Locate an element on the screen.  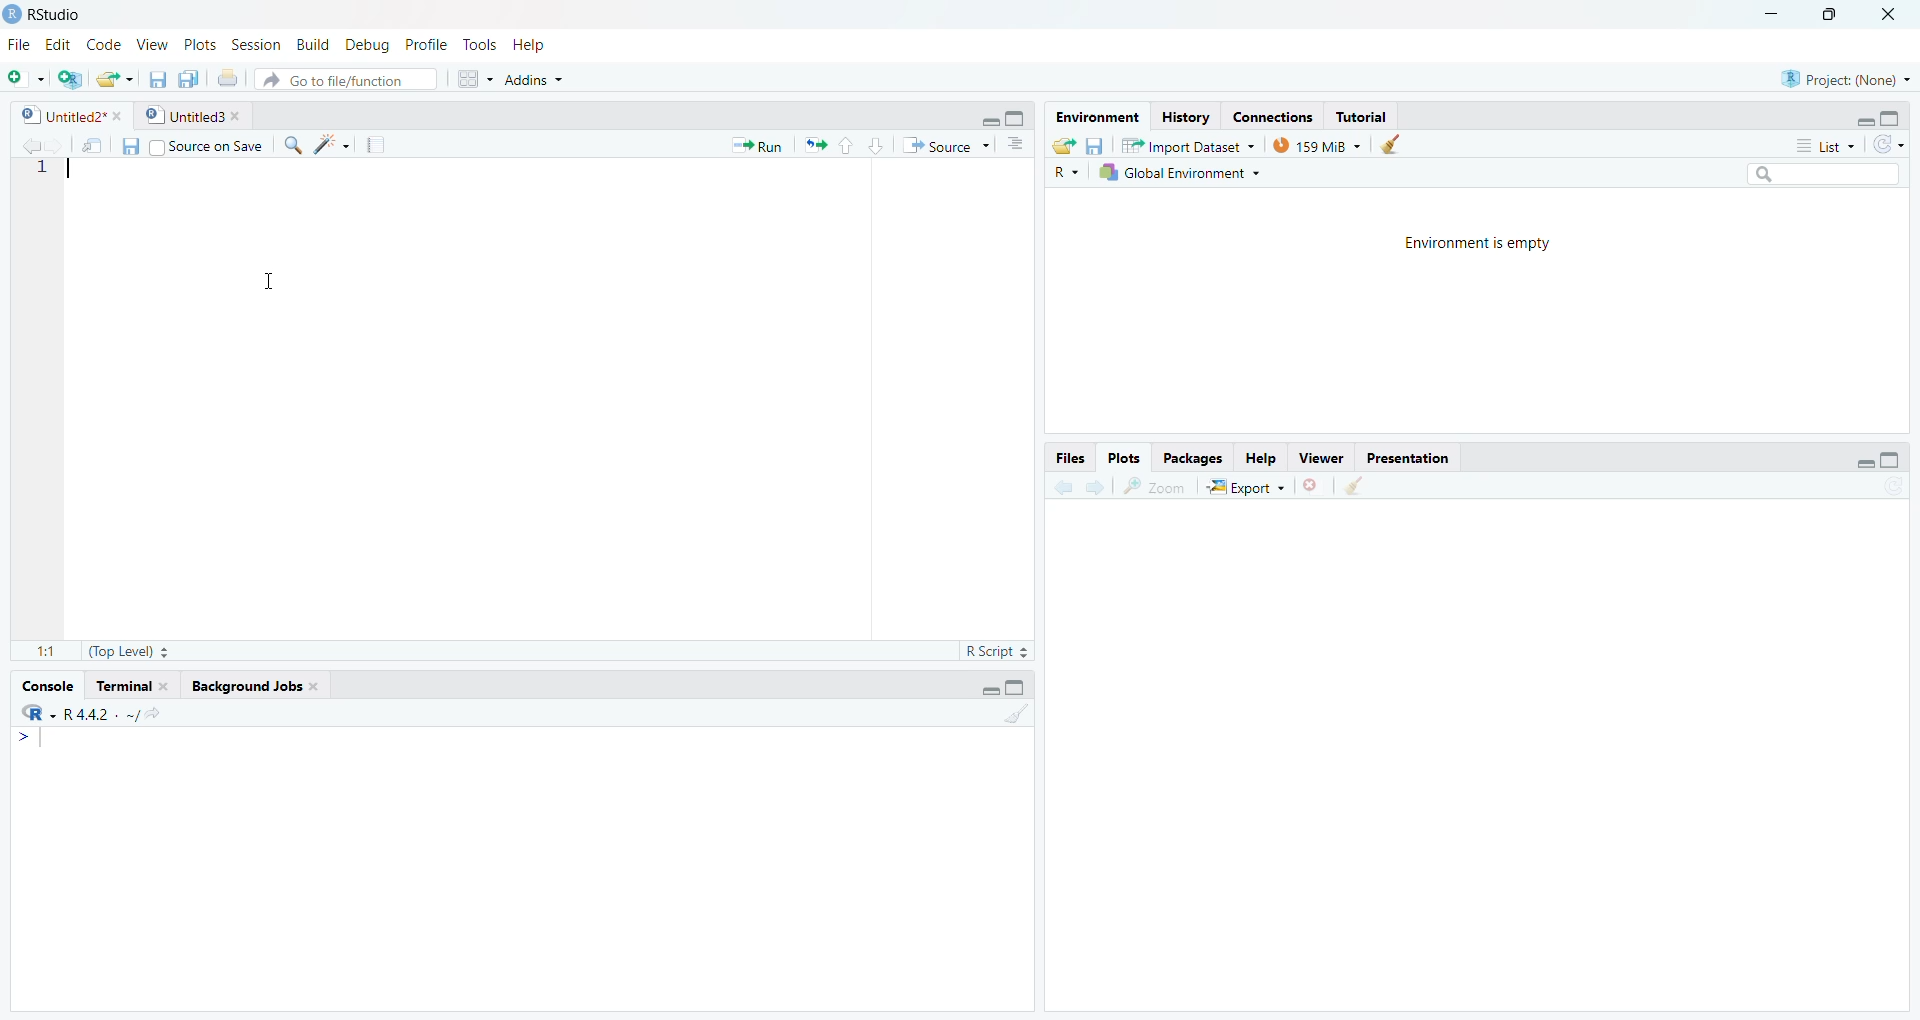
Terminal is located at coordinates (132, 686).